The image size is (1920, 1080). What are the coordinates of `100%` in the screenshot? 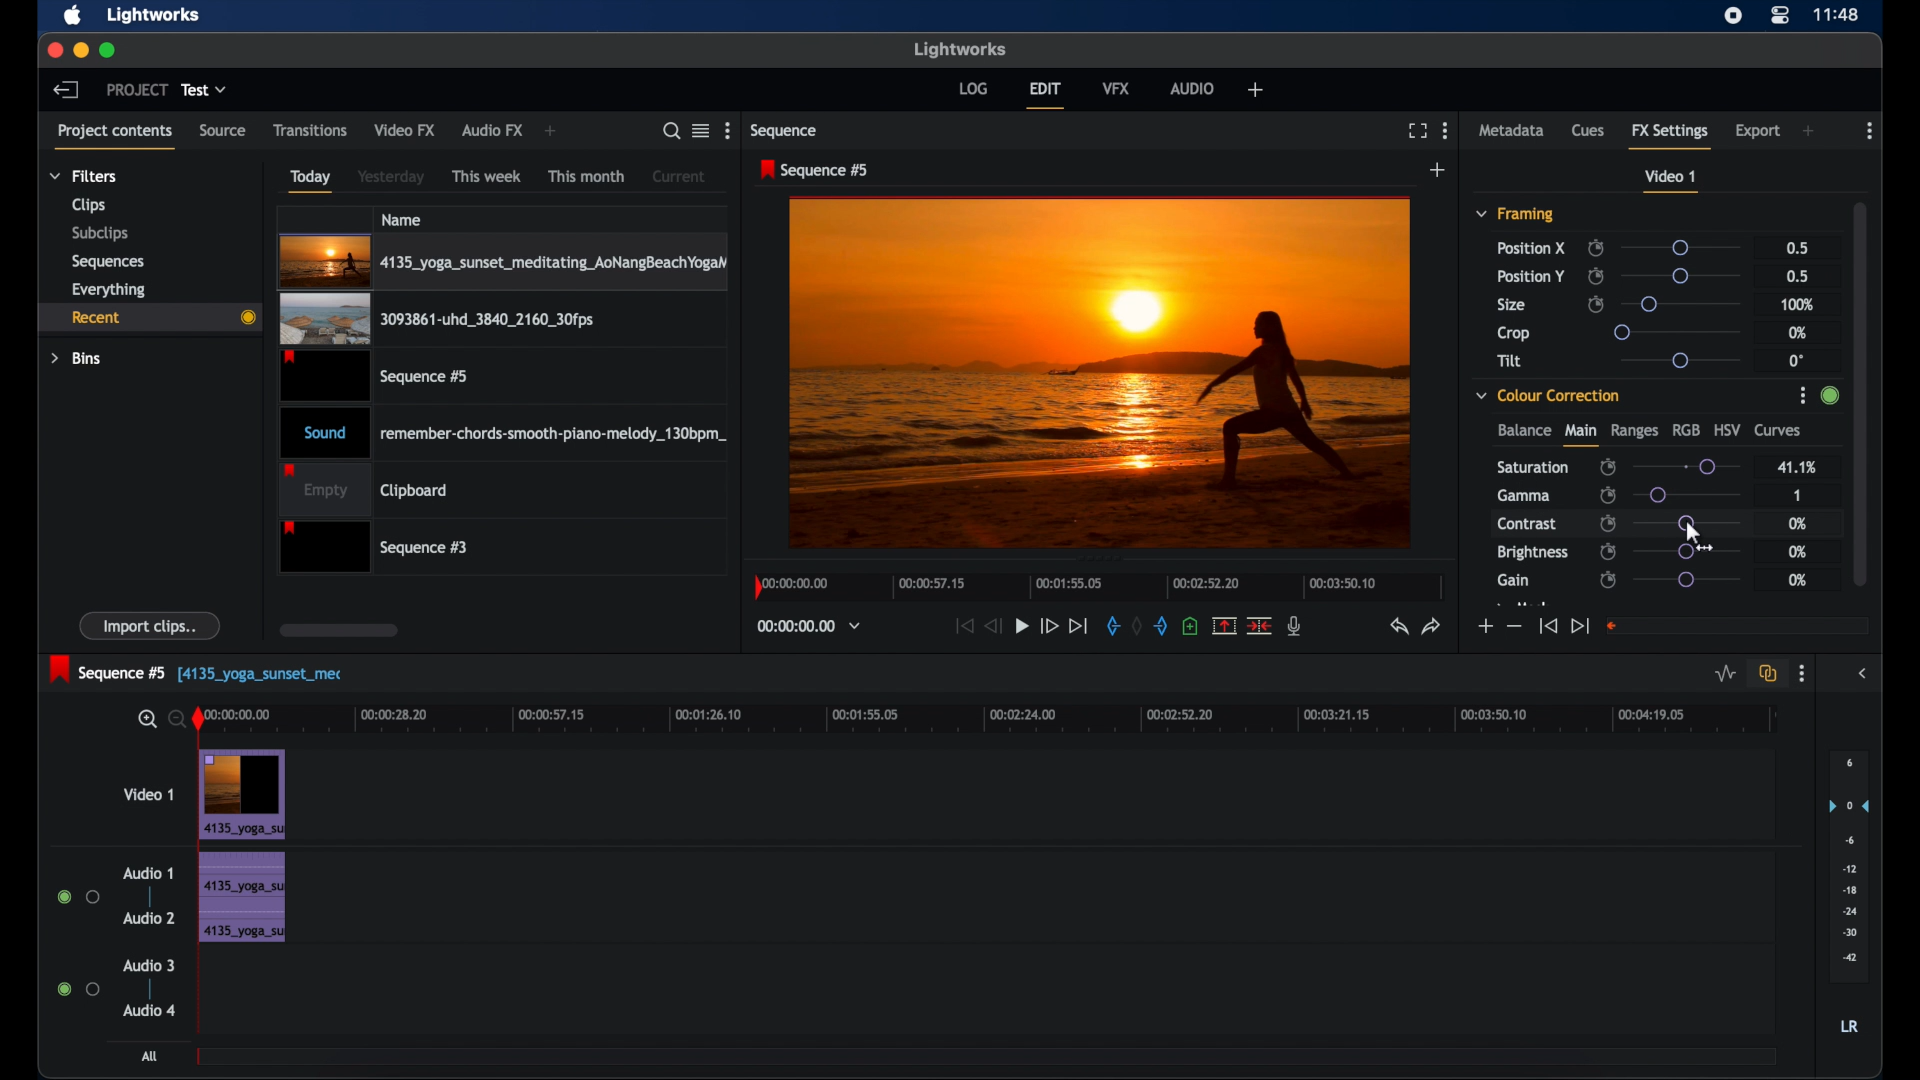 It's located at (1798, 304).